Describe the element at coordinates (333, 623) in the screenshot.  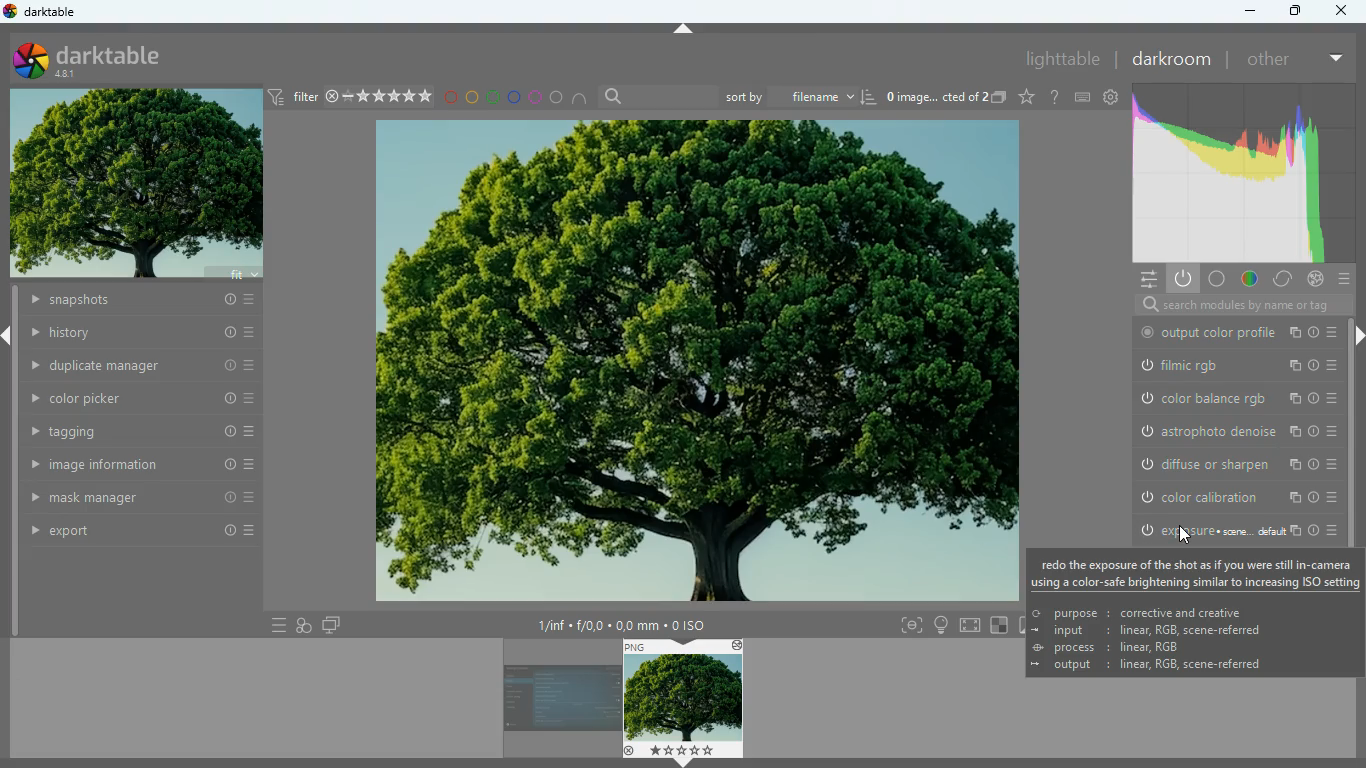
I see `screens` at that location.